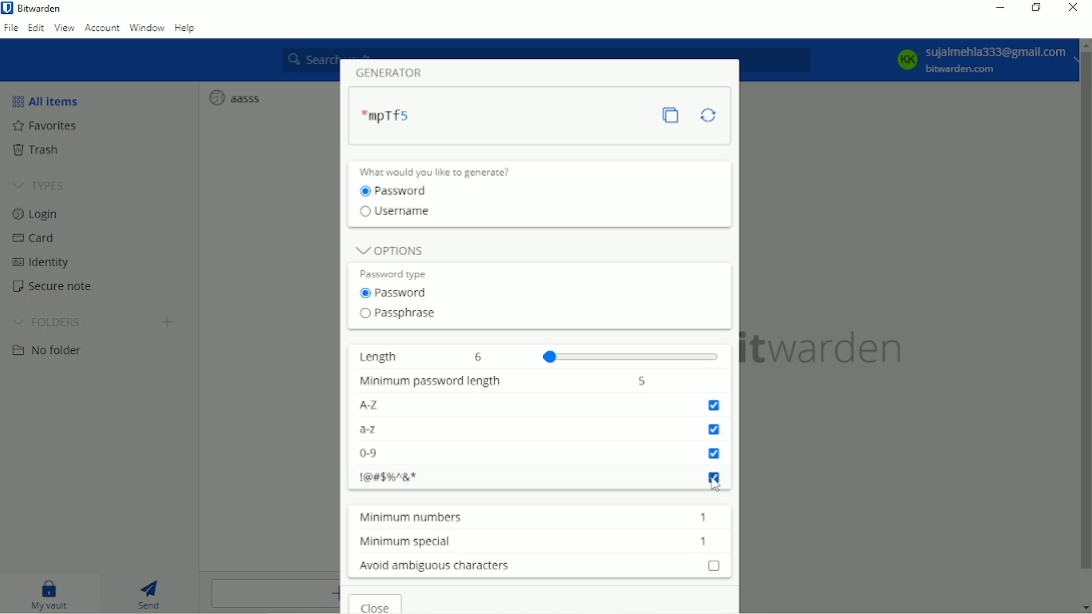 The height and width of the screenshot is (614, 1092). I want to click on avoid ambiguous character checkbox, so click(712, 566).